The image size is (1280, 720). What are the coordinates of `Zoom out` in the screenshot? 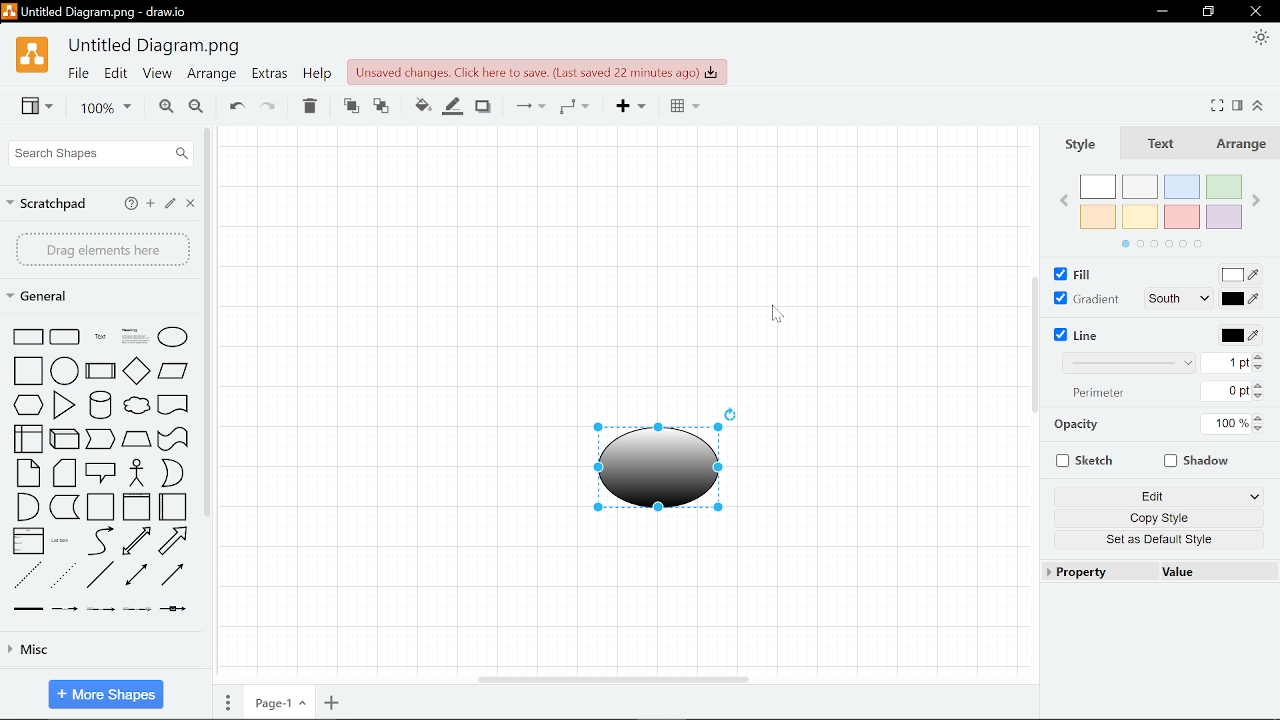 It's located at (195, 106).